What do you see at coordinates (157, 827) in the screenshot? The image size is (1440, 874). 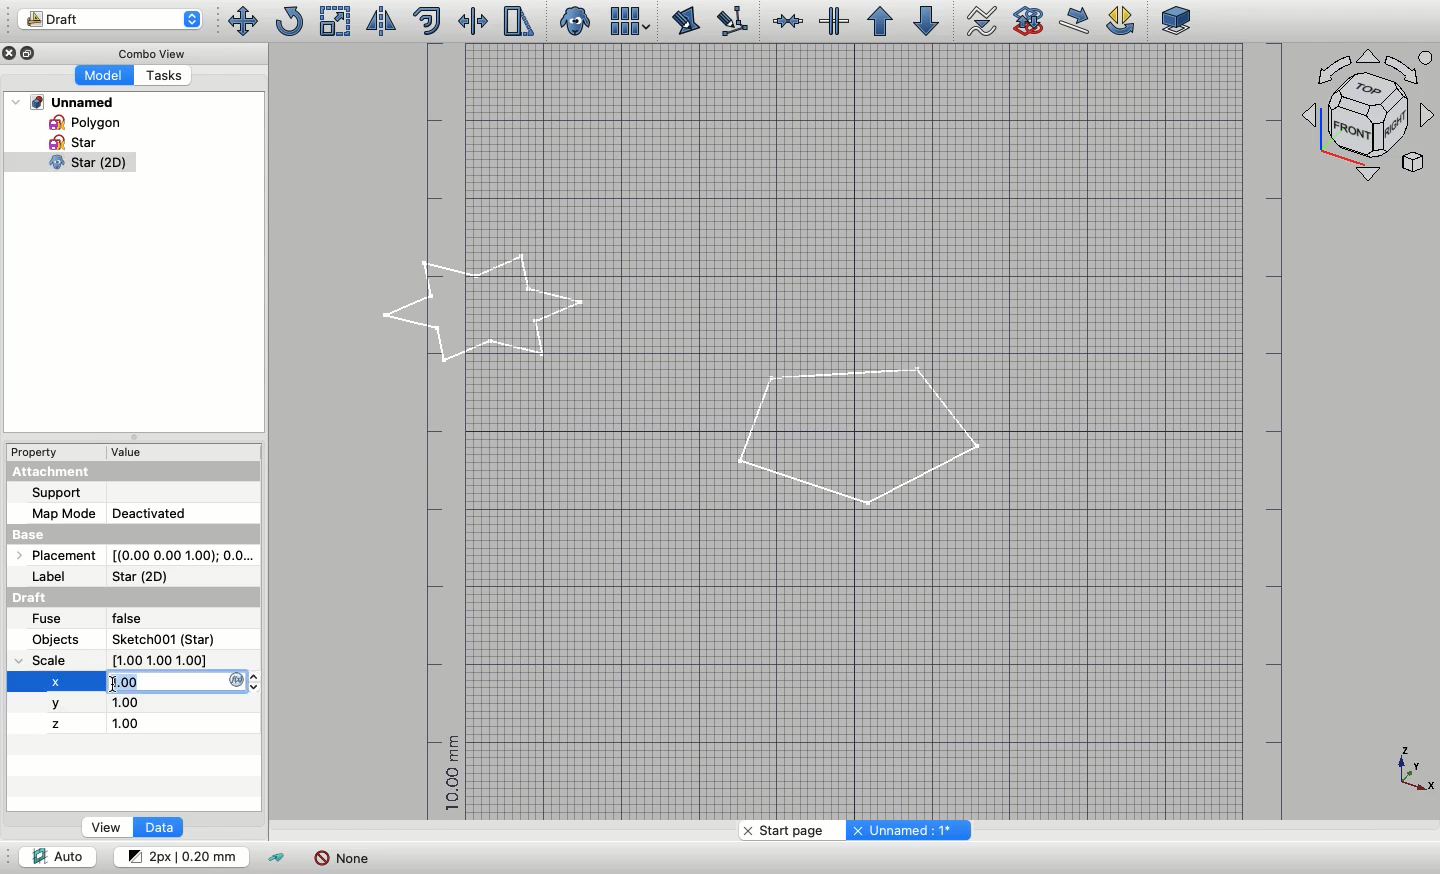 I see `Data` at bounding box center [157, 827].